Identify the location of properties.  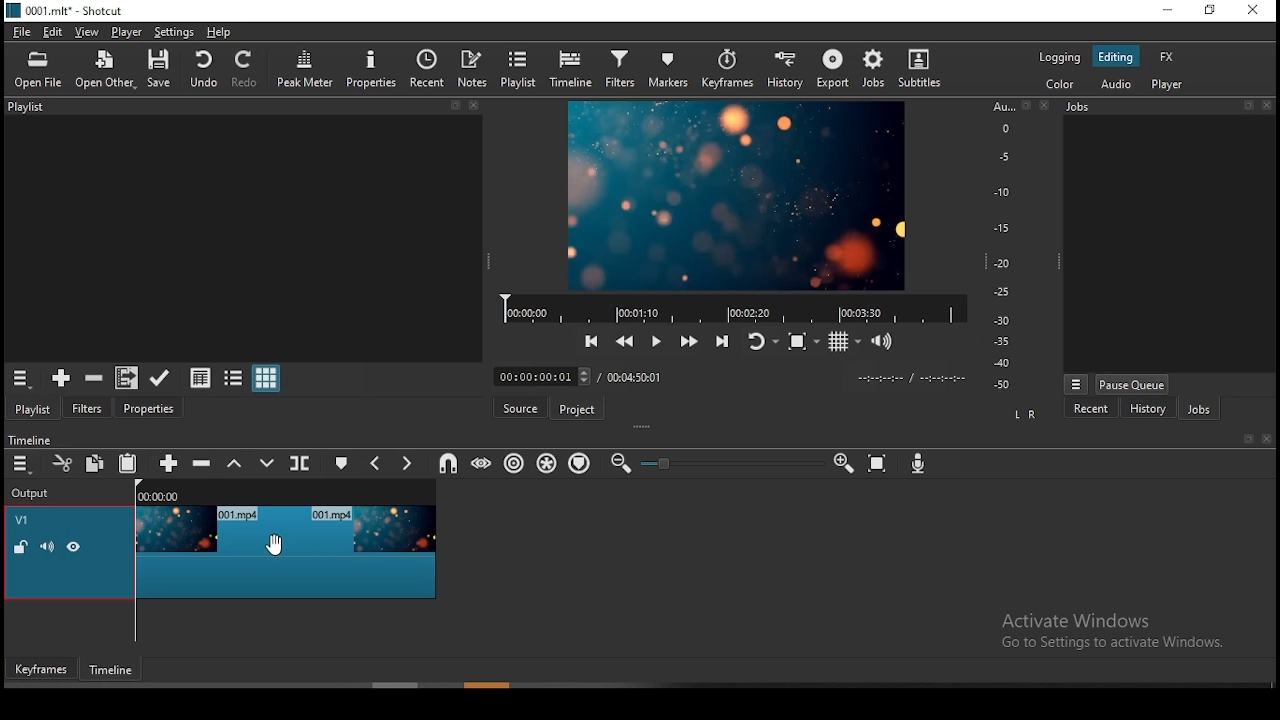
(150, 409).